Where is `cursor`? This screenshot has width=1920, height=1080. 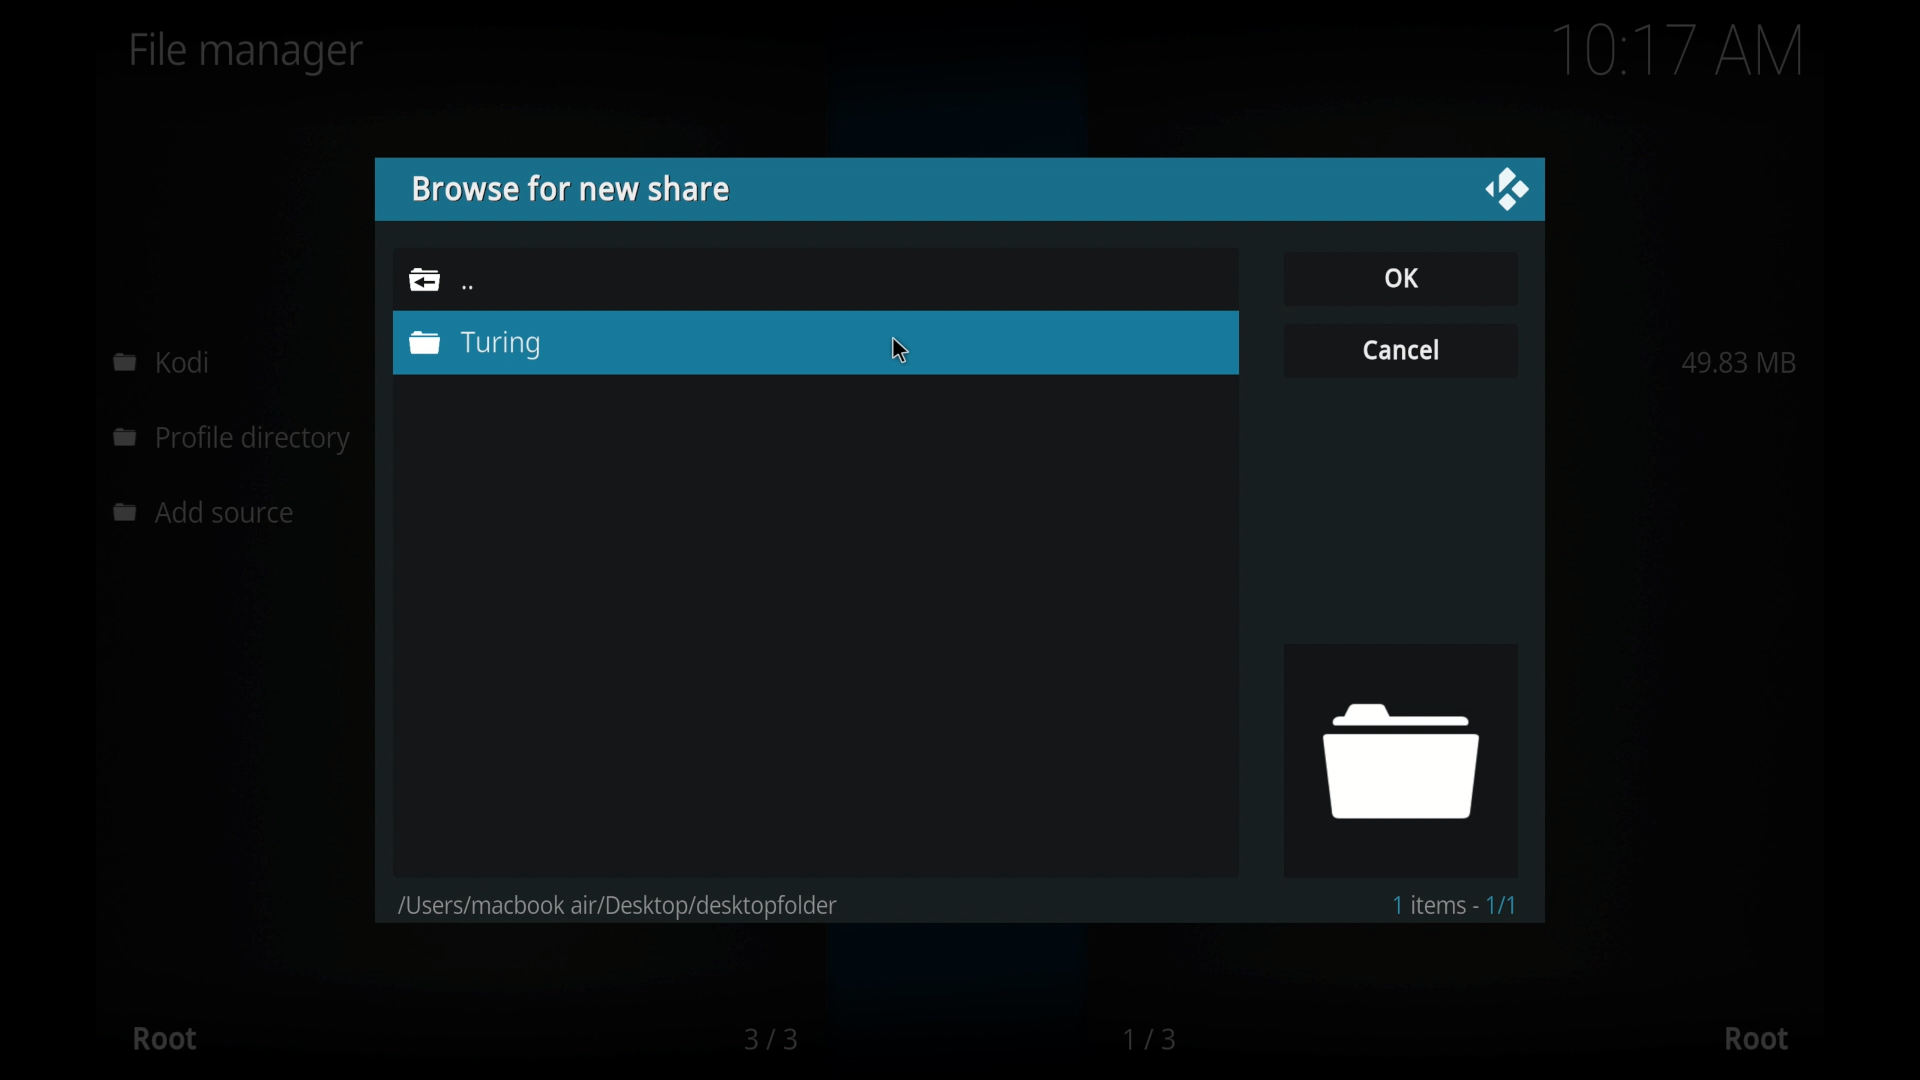 cursor is located at coordinates (901, 350).